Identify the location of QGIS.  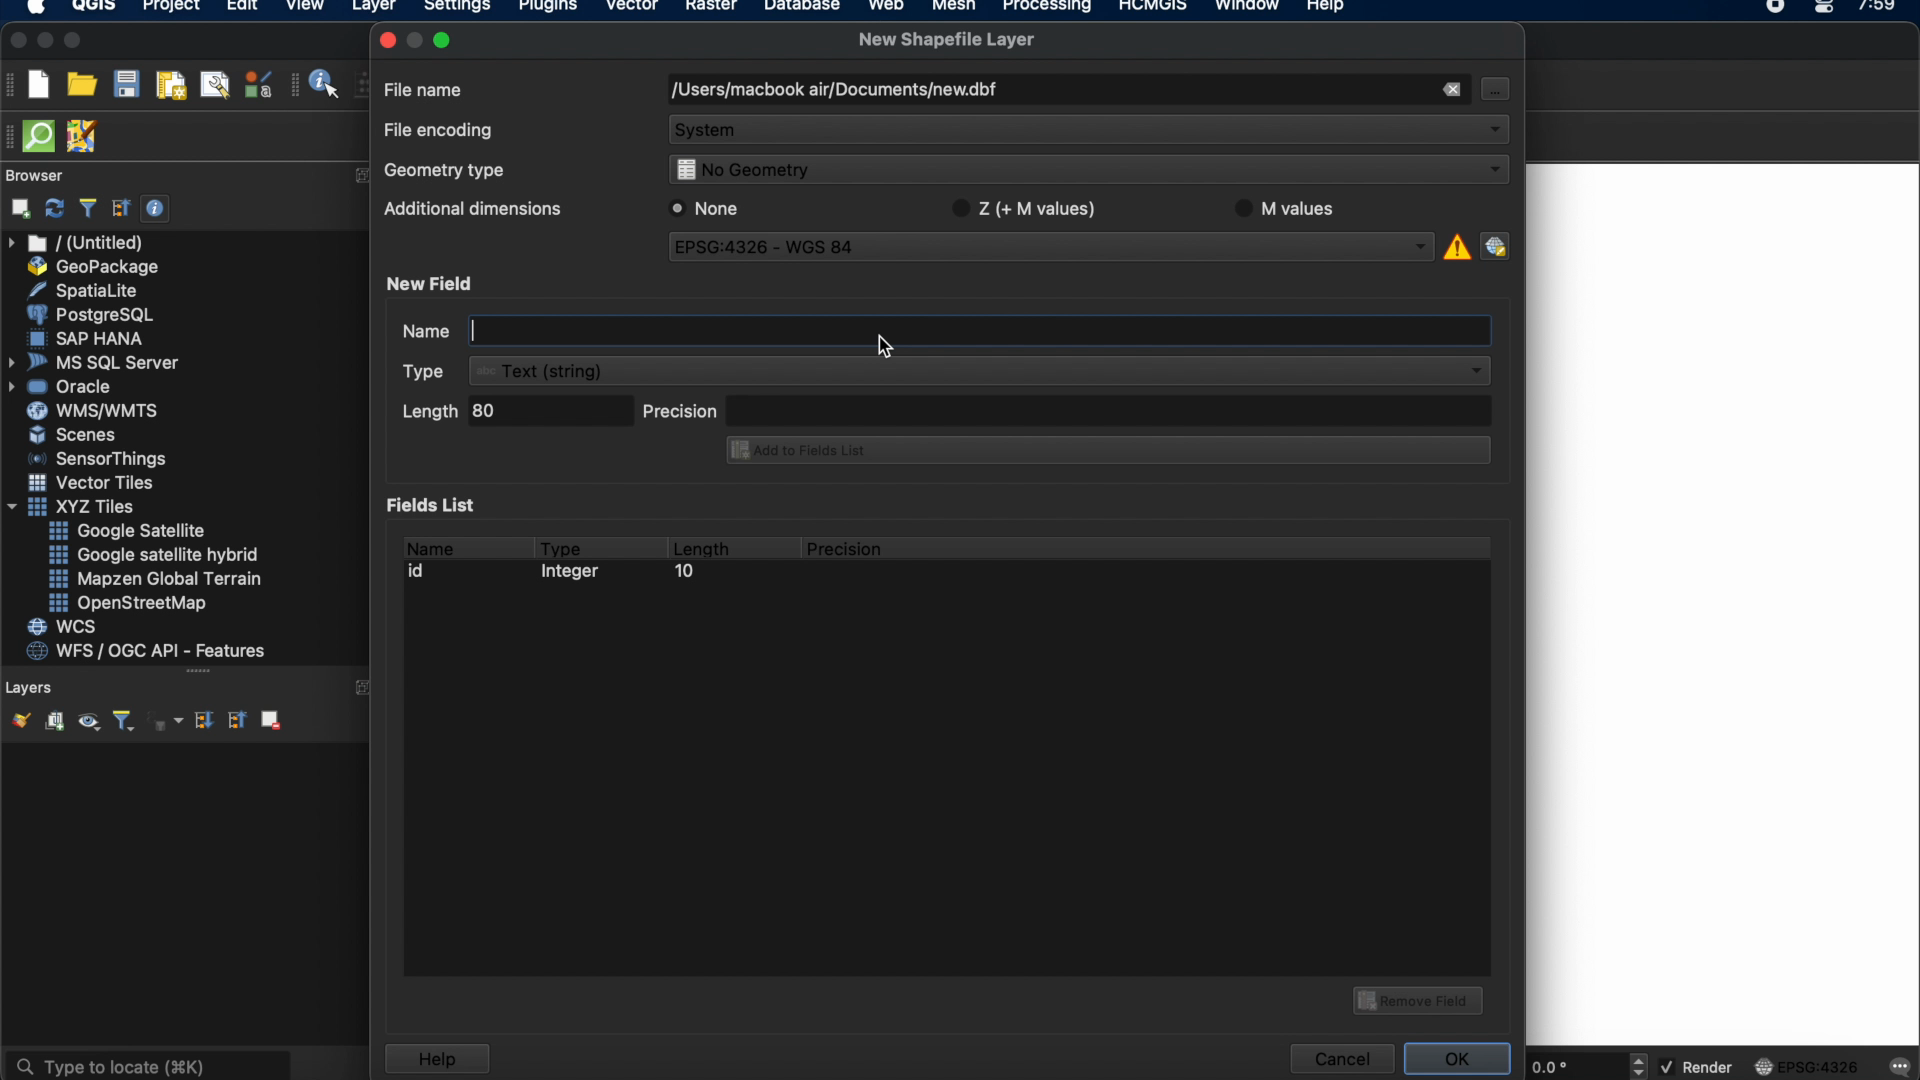
(95, 8).